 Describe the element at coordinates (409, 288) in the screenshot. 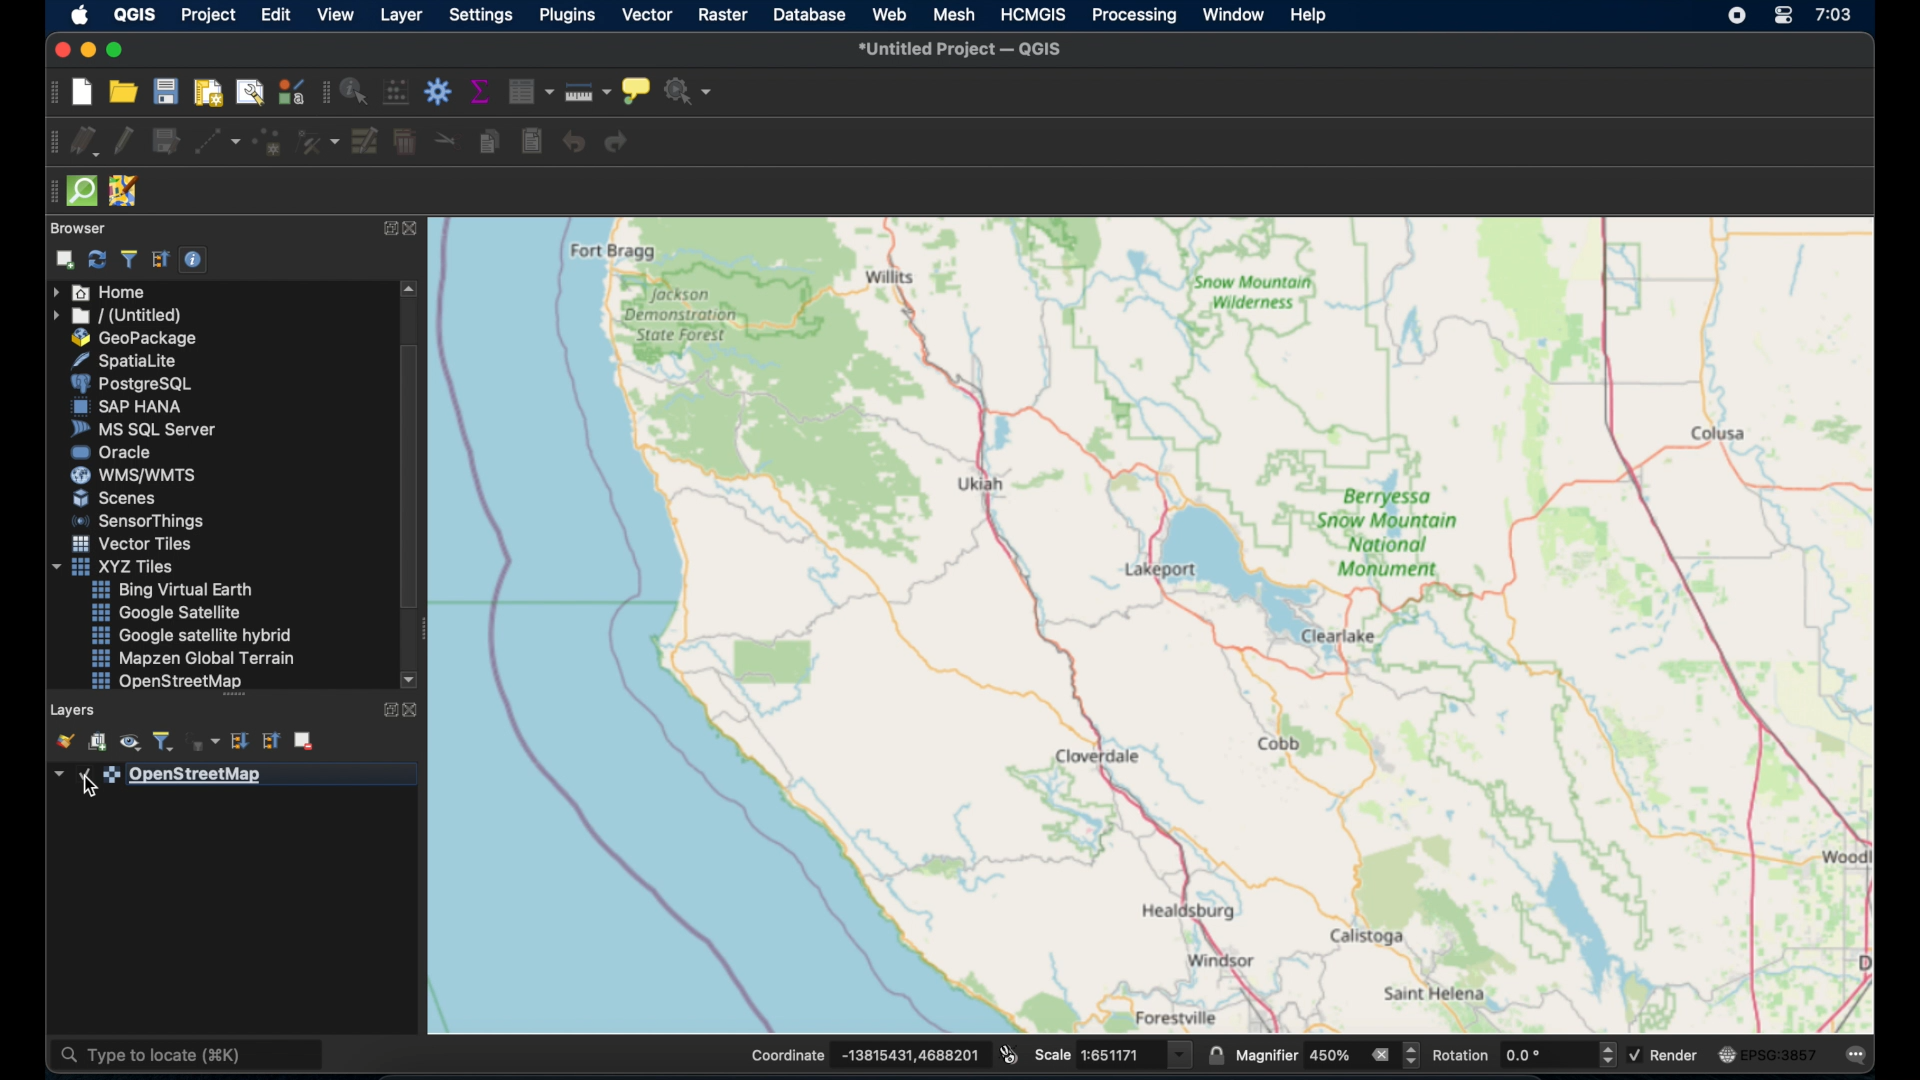

I see `scroll up arrow` at that location.